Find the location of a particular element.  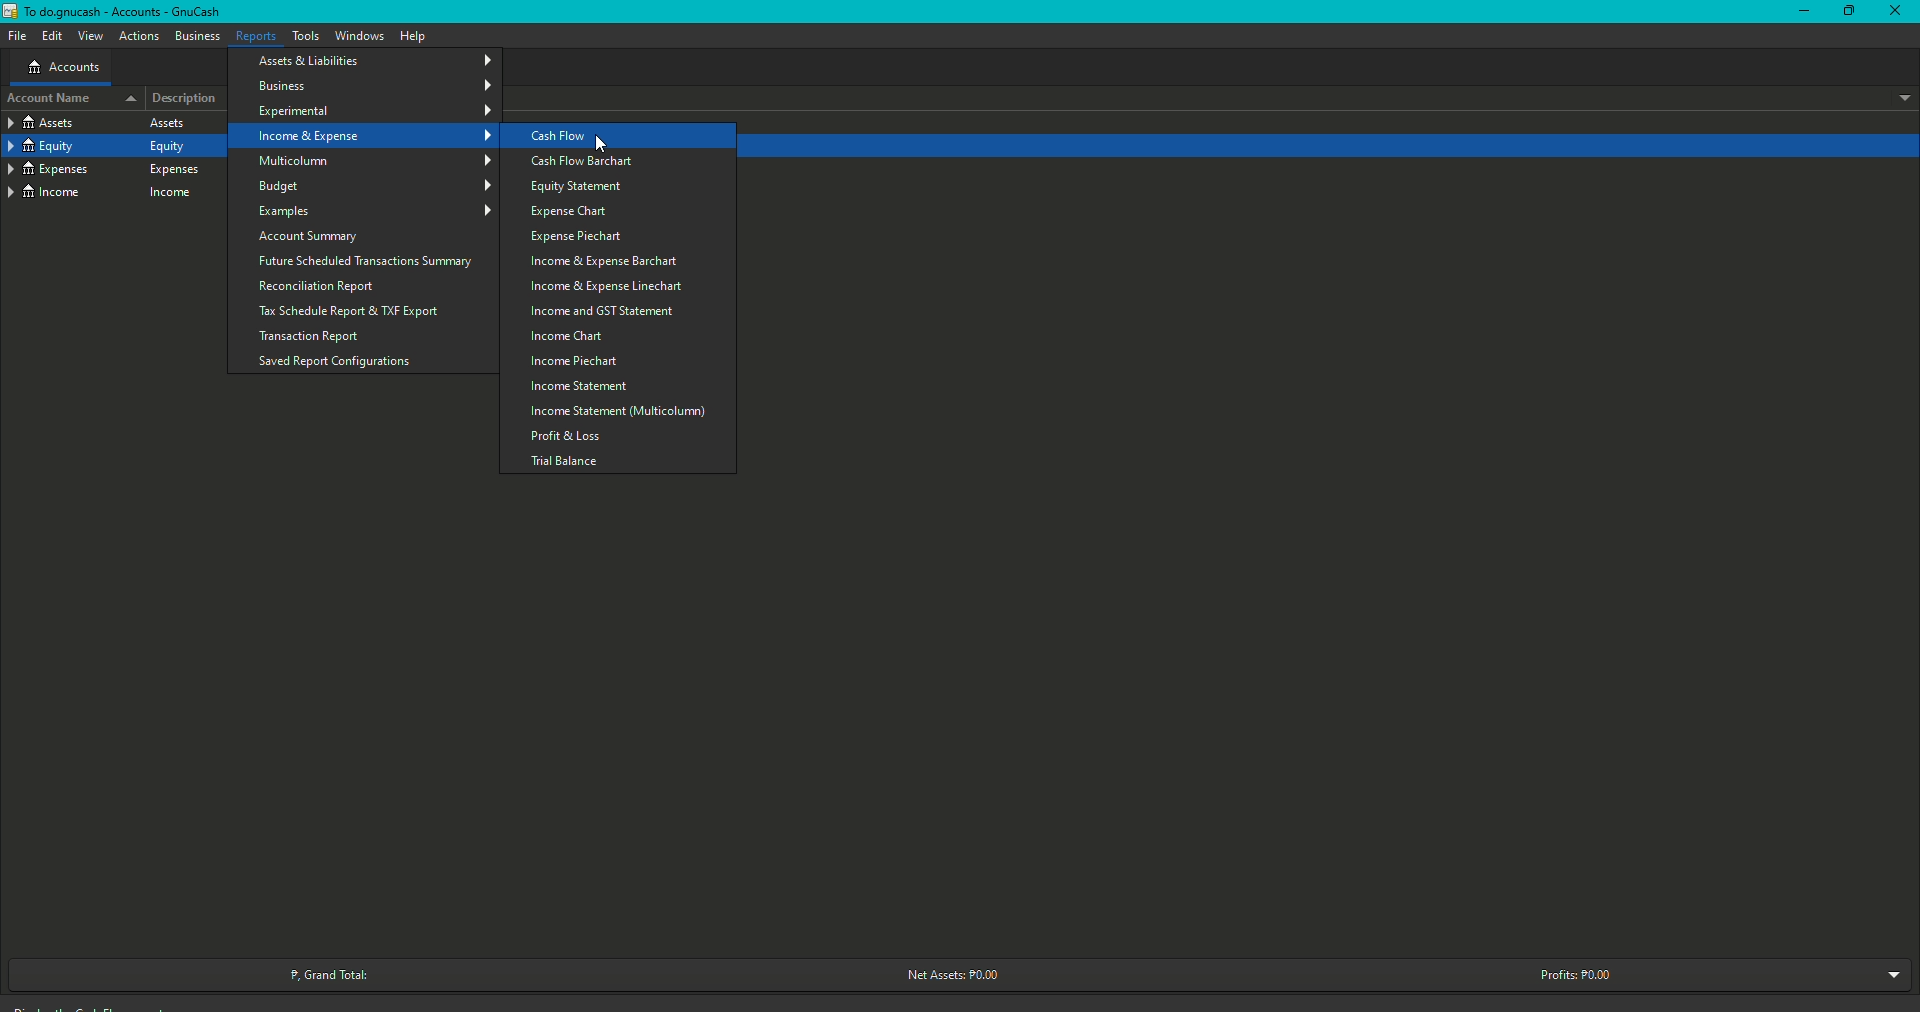

Income and GST Statement is located at coordinates (605, 311).